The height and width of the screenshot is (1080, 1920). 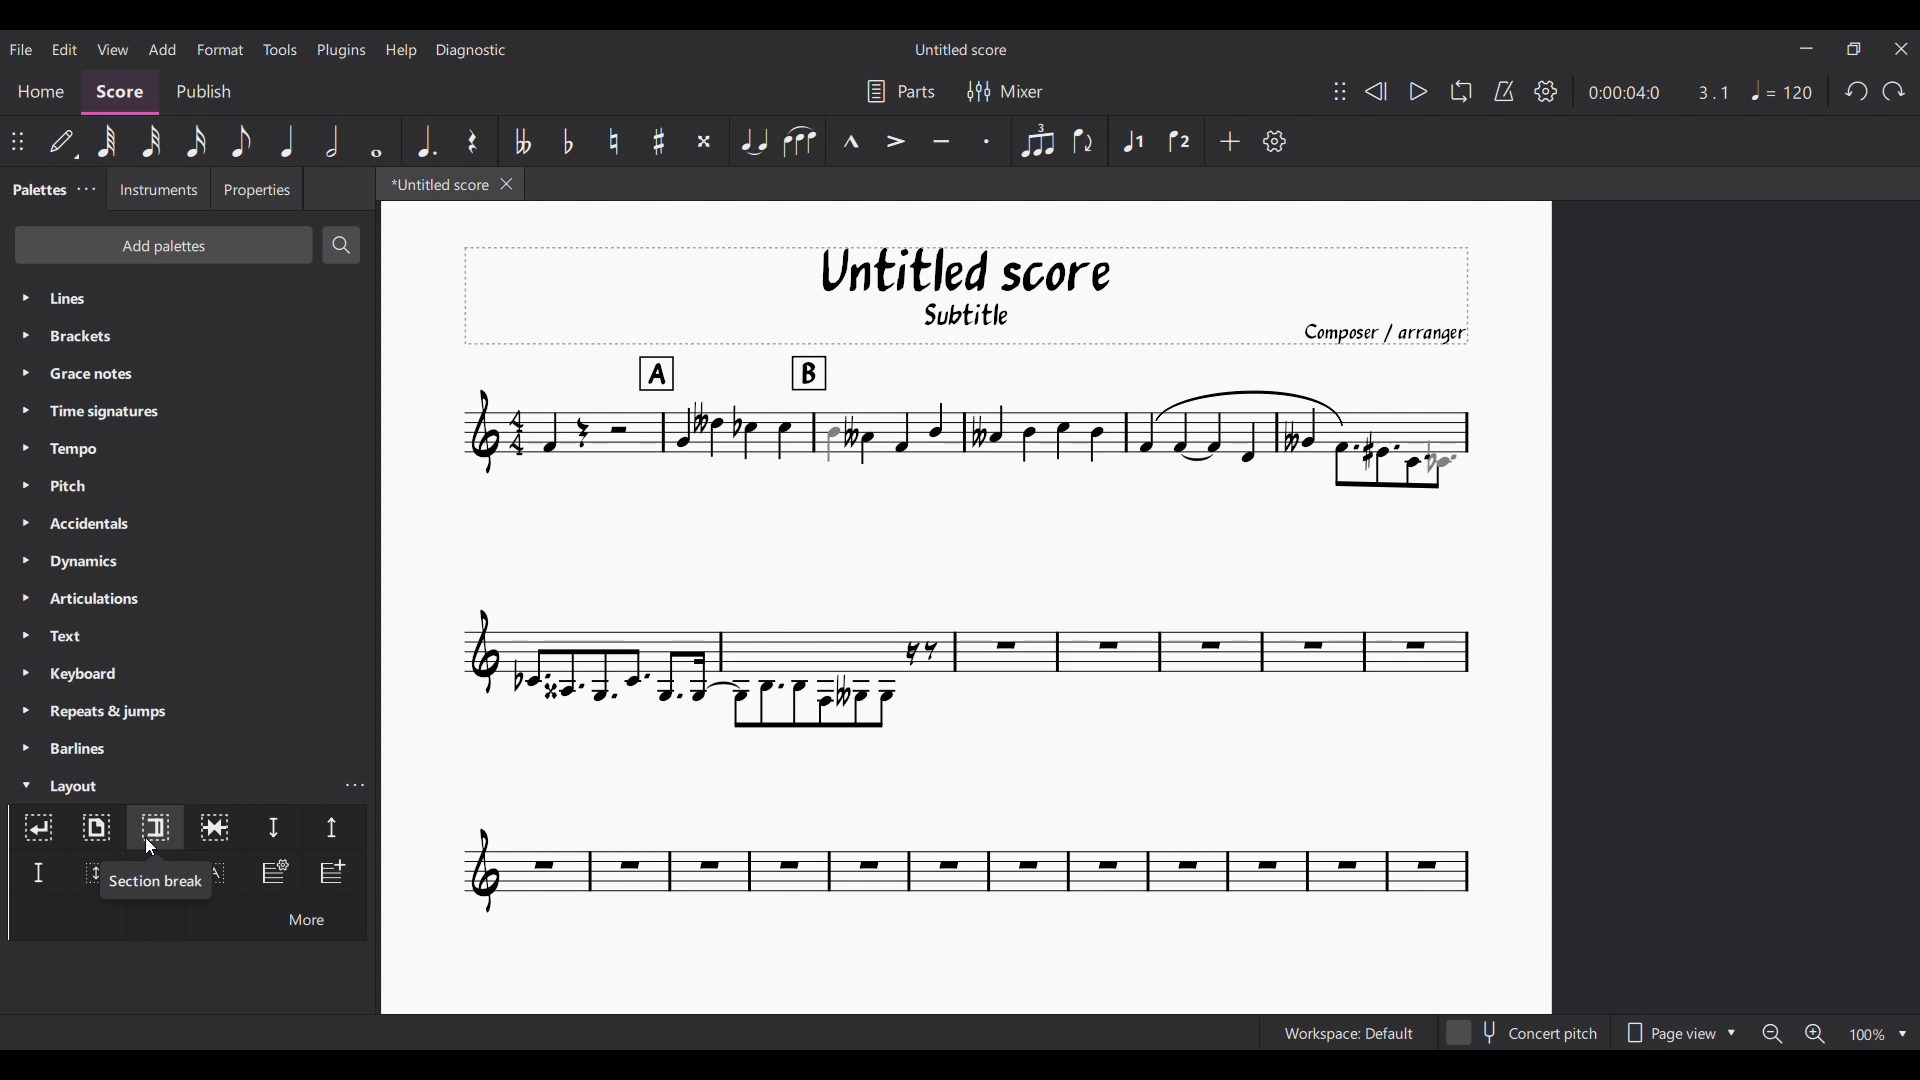 I want to click on Default, so click(x=63, y=141).